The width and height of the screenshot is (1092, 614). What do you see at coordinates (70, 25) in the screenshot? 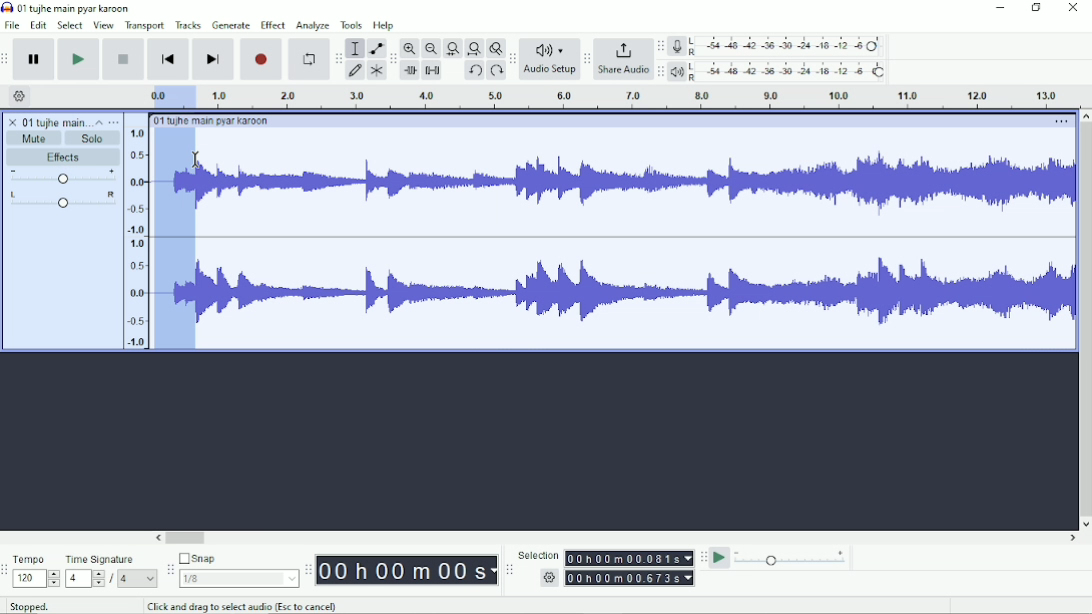
I see `Select` at bounding box center [70, 25].